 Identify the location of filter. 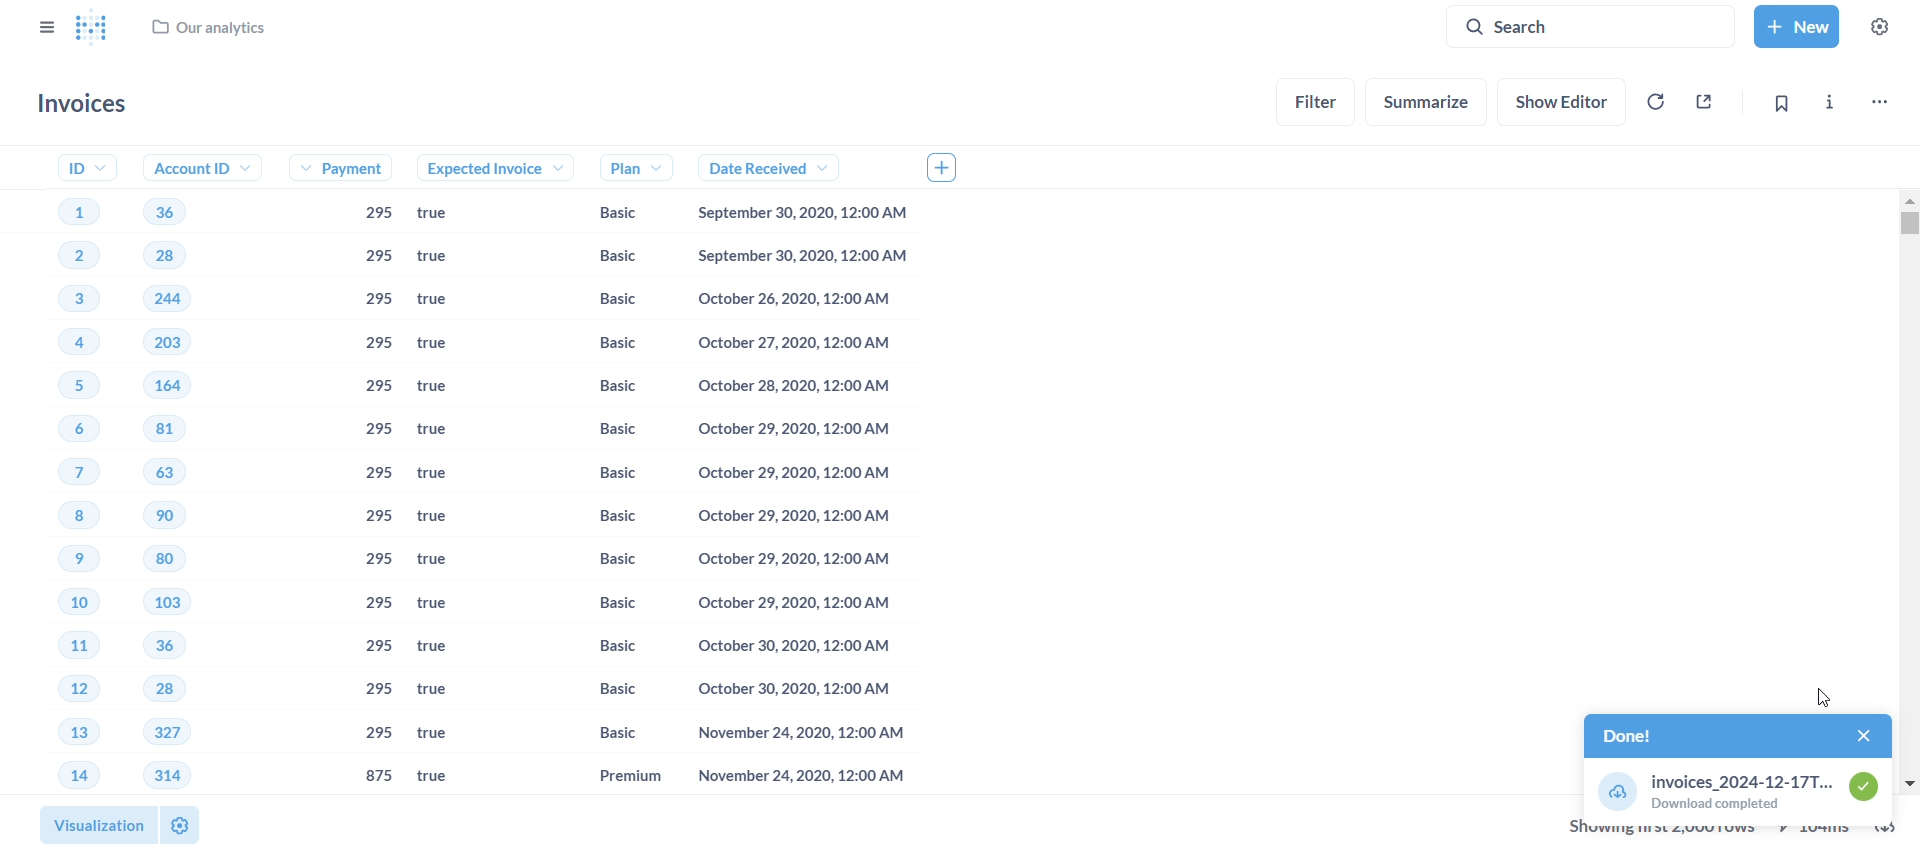
(1317, 100).